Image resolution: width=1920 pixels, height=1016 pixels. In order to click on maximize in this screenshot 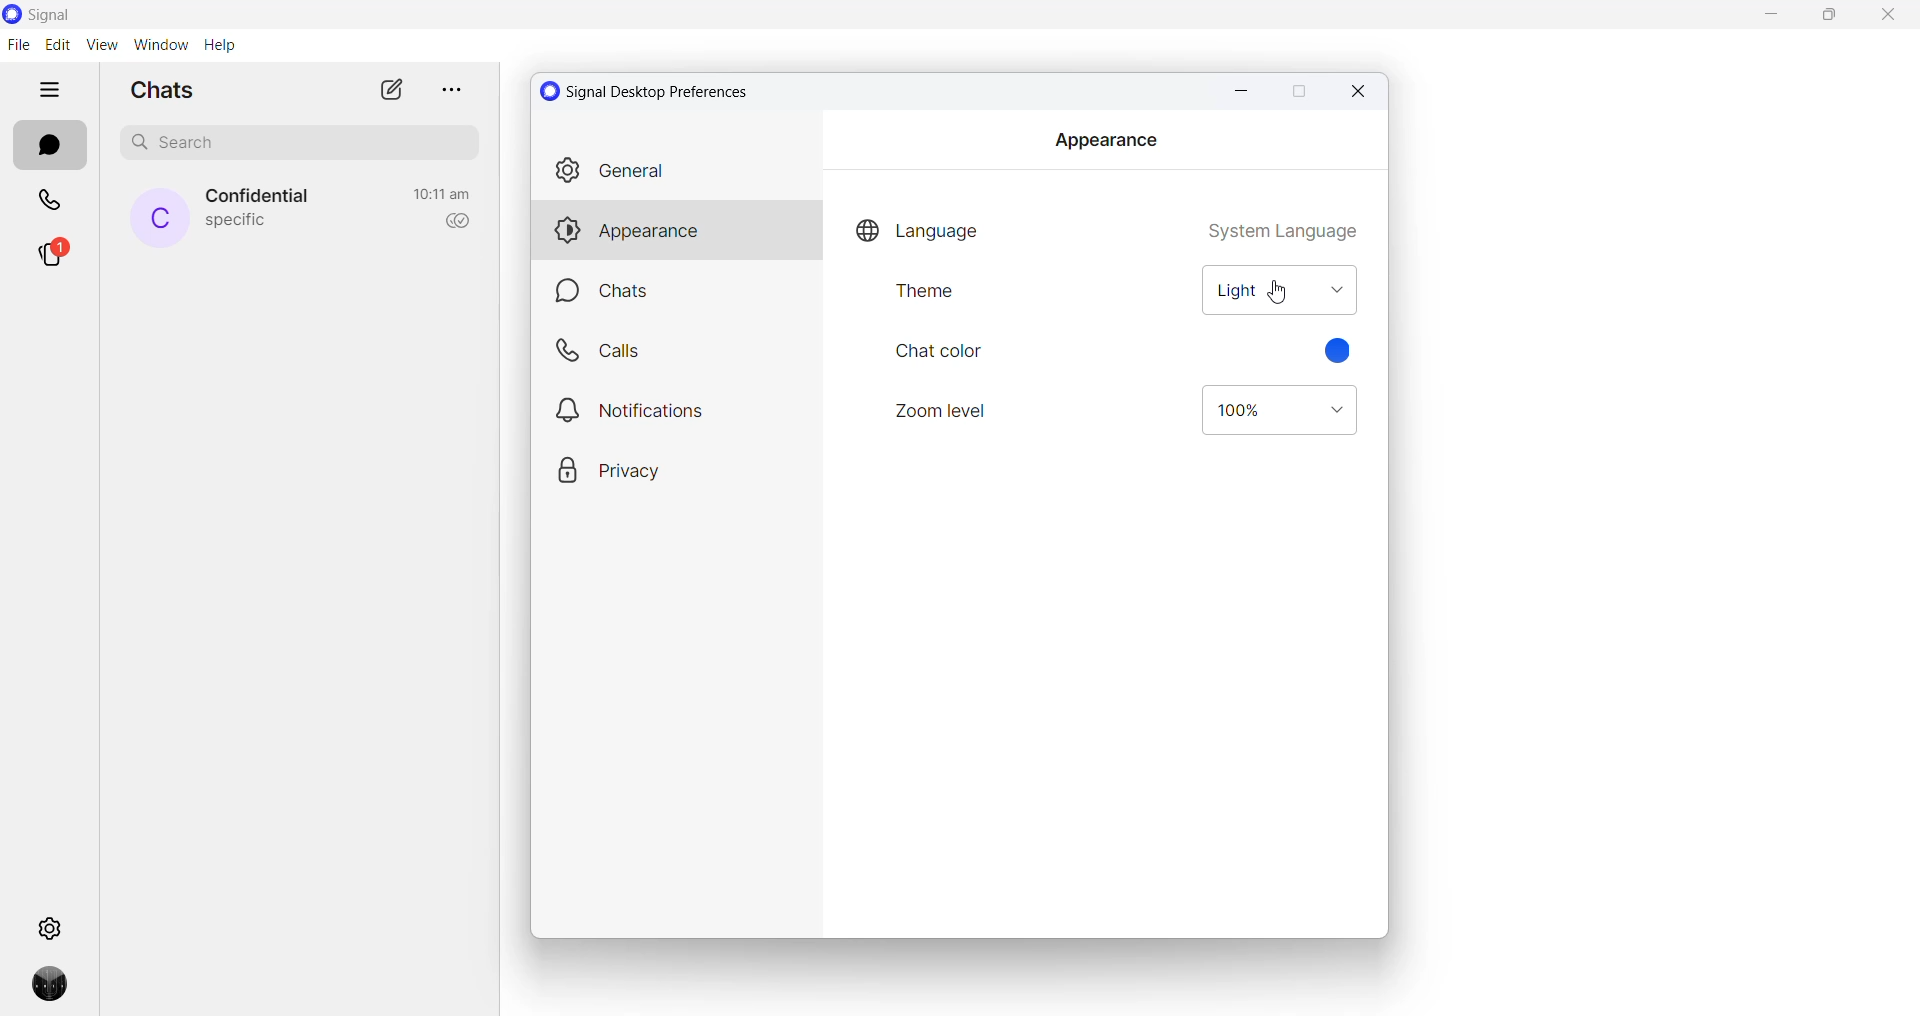, I will do `click(1835, 17)`.